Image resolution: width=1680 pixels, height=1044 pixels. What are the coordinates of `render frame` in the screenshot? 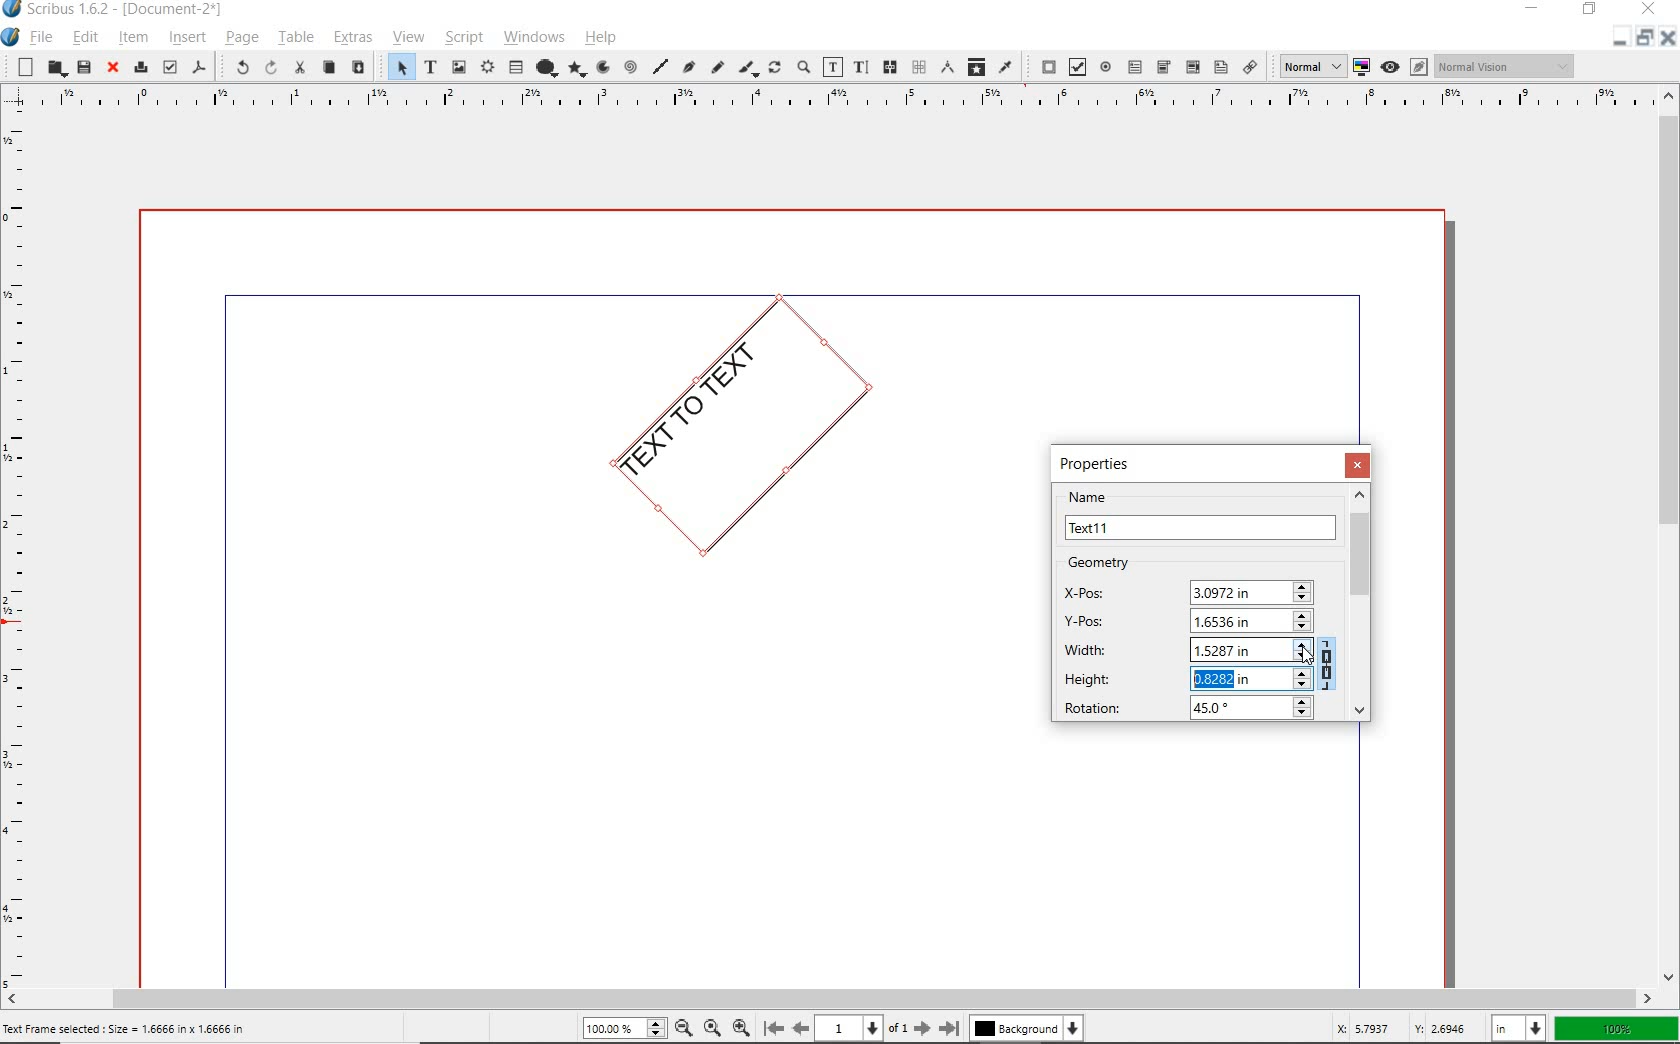 It's located at (487, 68).